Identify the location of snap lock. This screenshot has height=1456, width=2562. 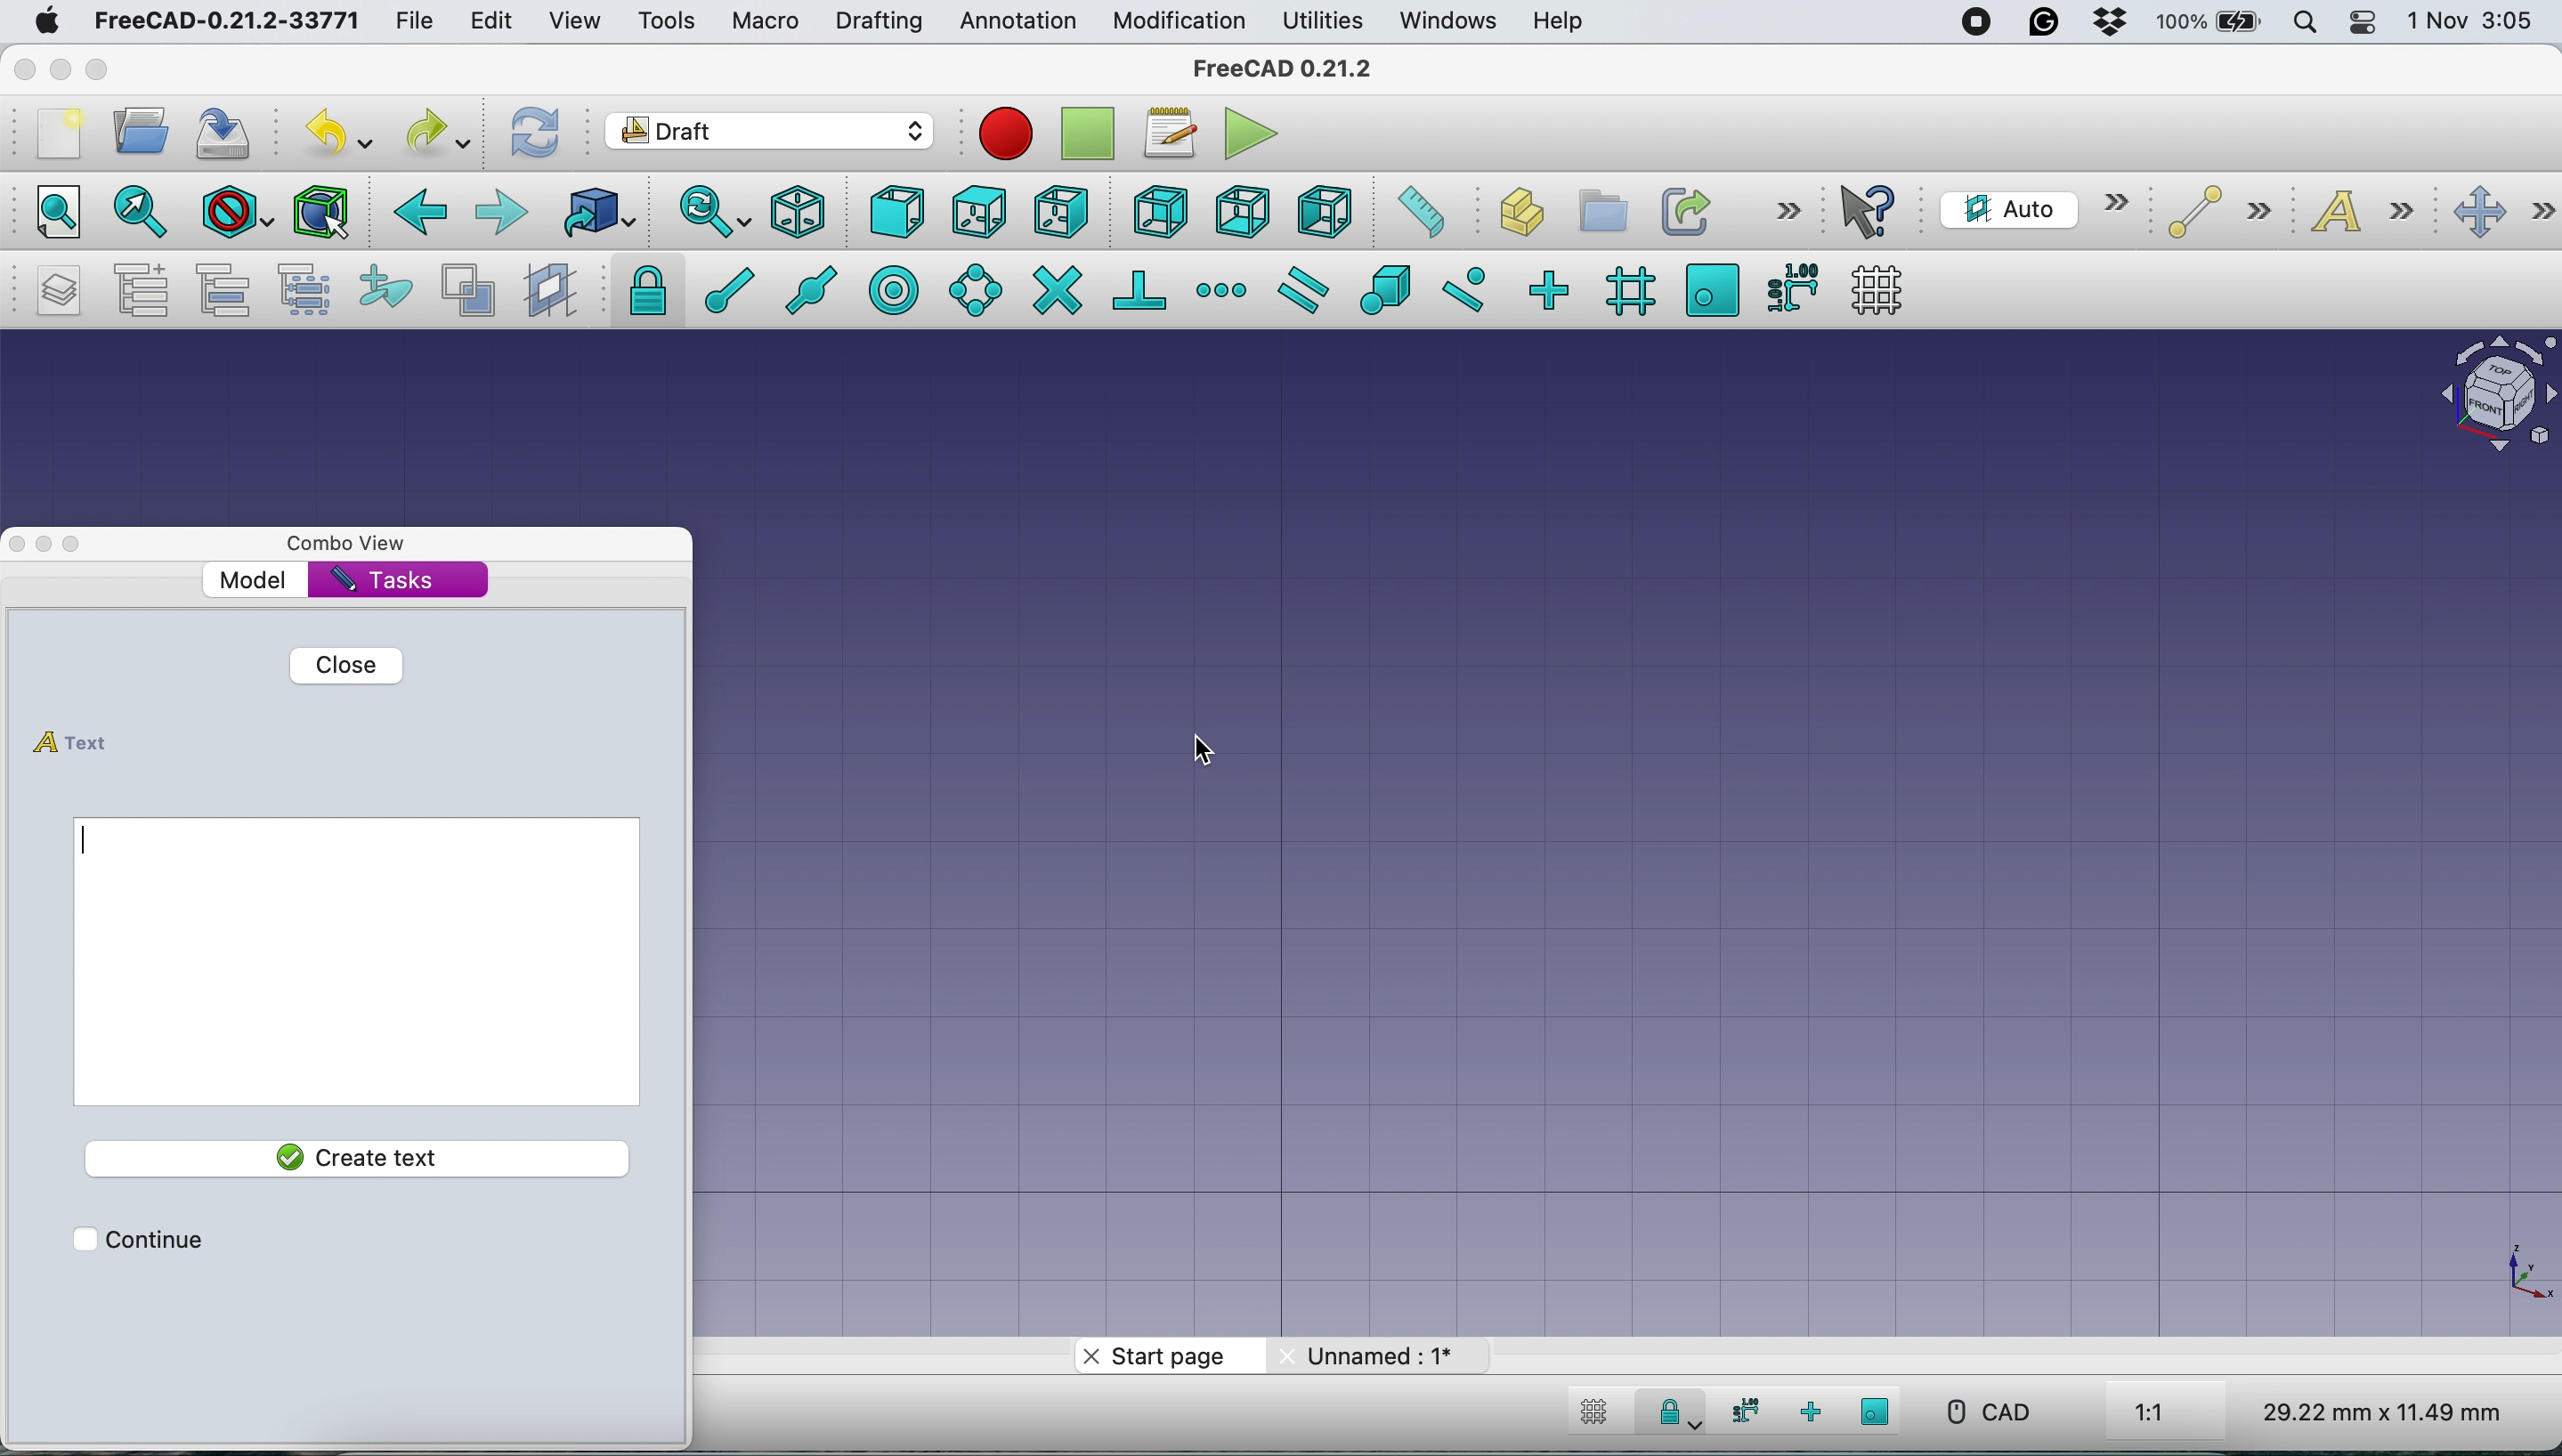
(639, 290).